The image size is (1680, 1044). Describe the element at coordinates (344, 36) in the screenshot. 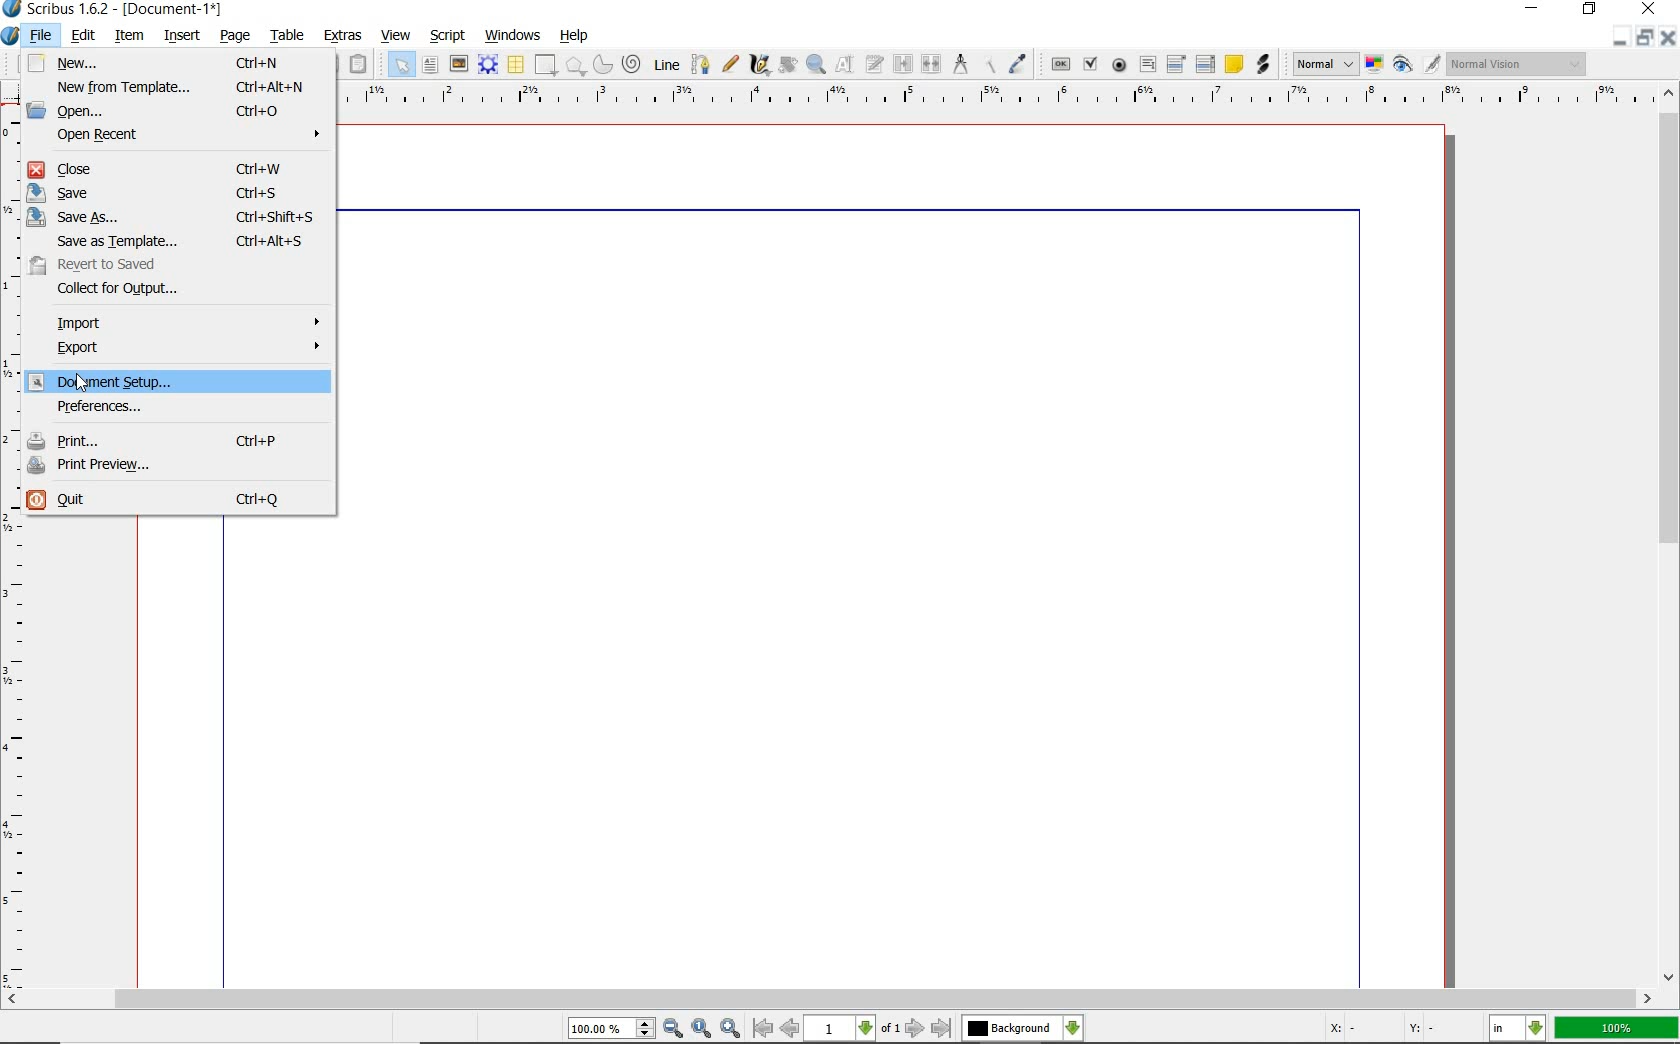

I see `extras` at that location.